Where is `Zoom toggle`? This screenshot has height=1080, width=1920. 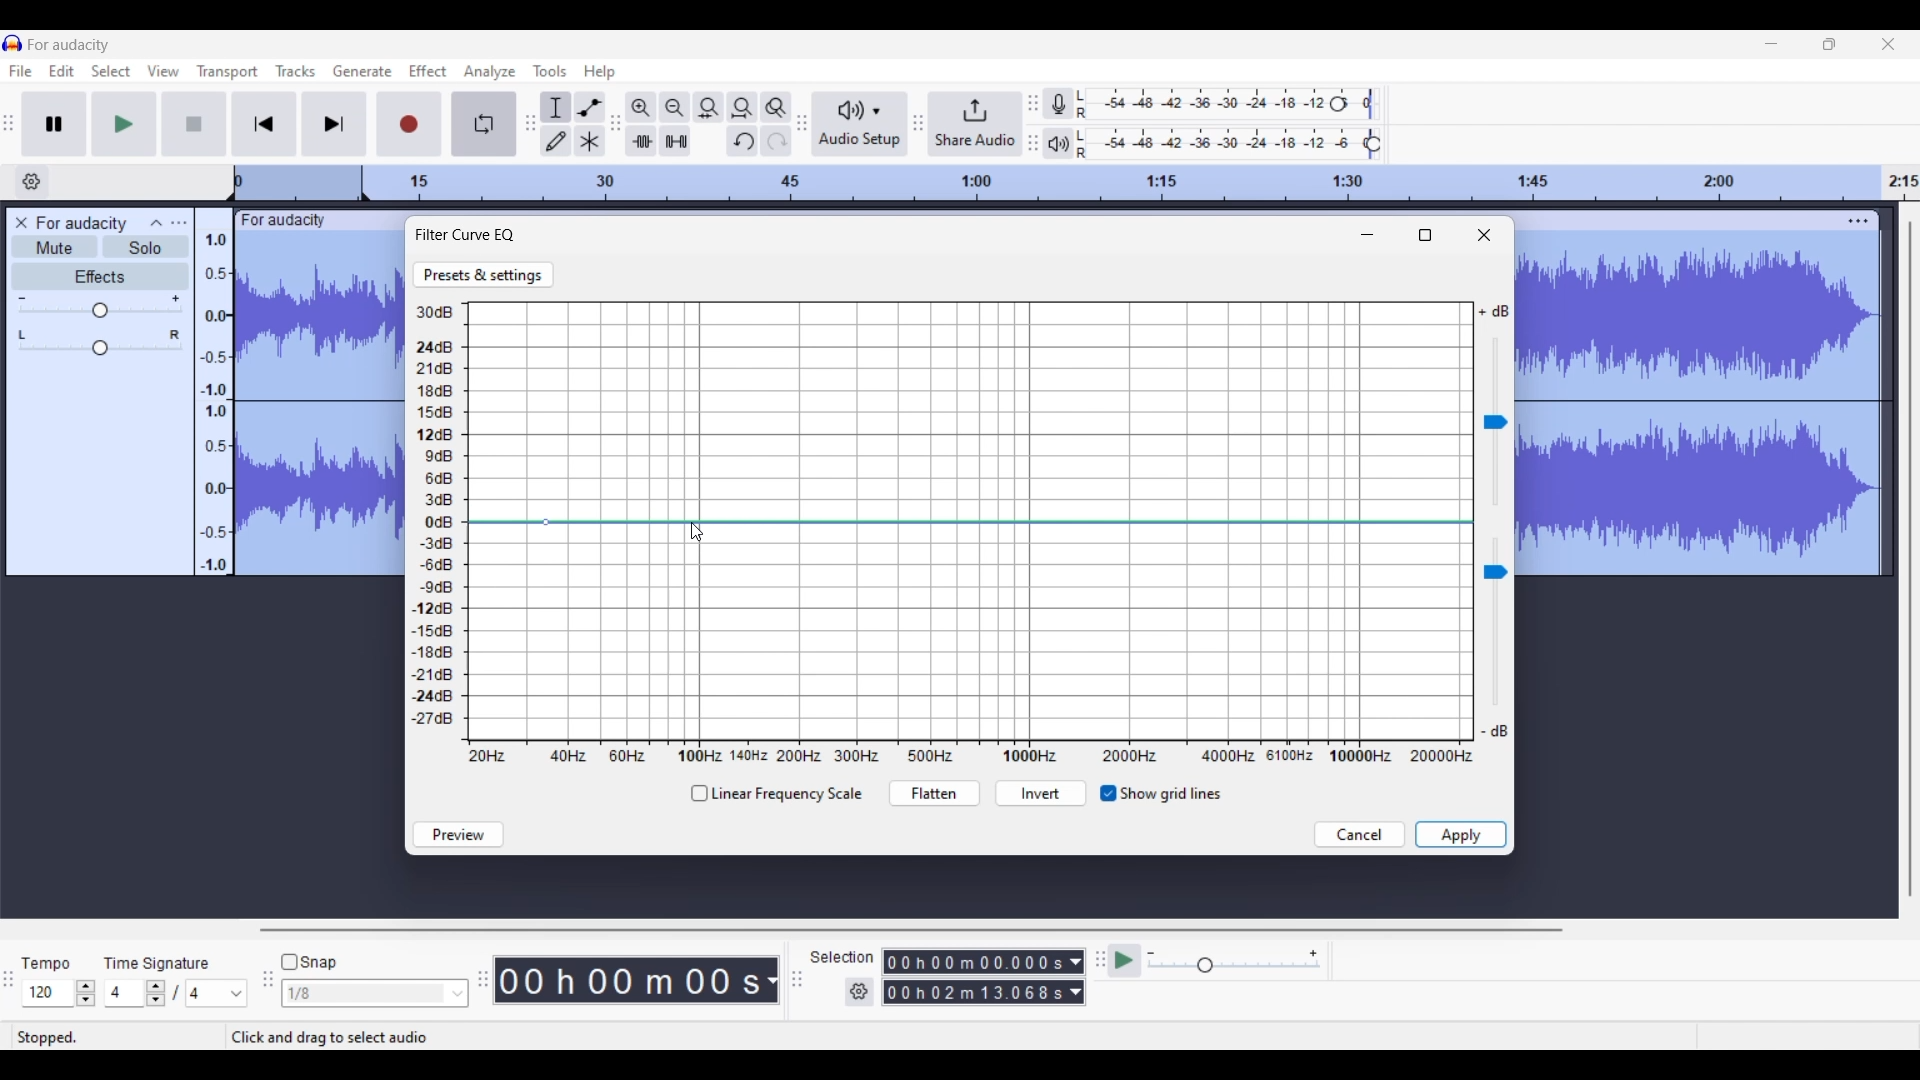
Zoom toggle is located at coordinates (777, 107).